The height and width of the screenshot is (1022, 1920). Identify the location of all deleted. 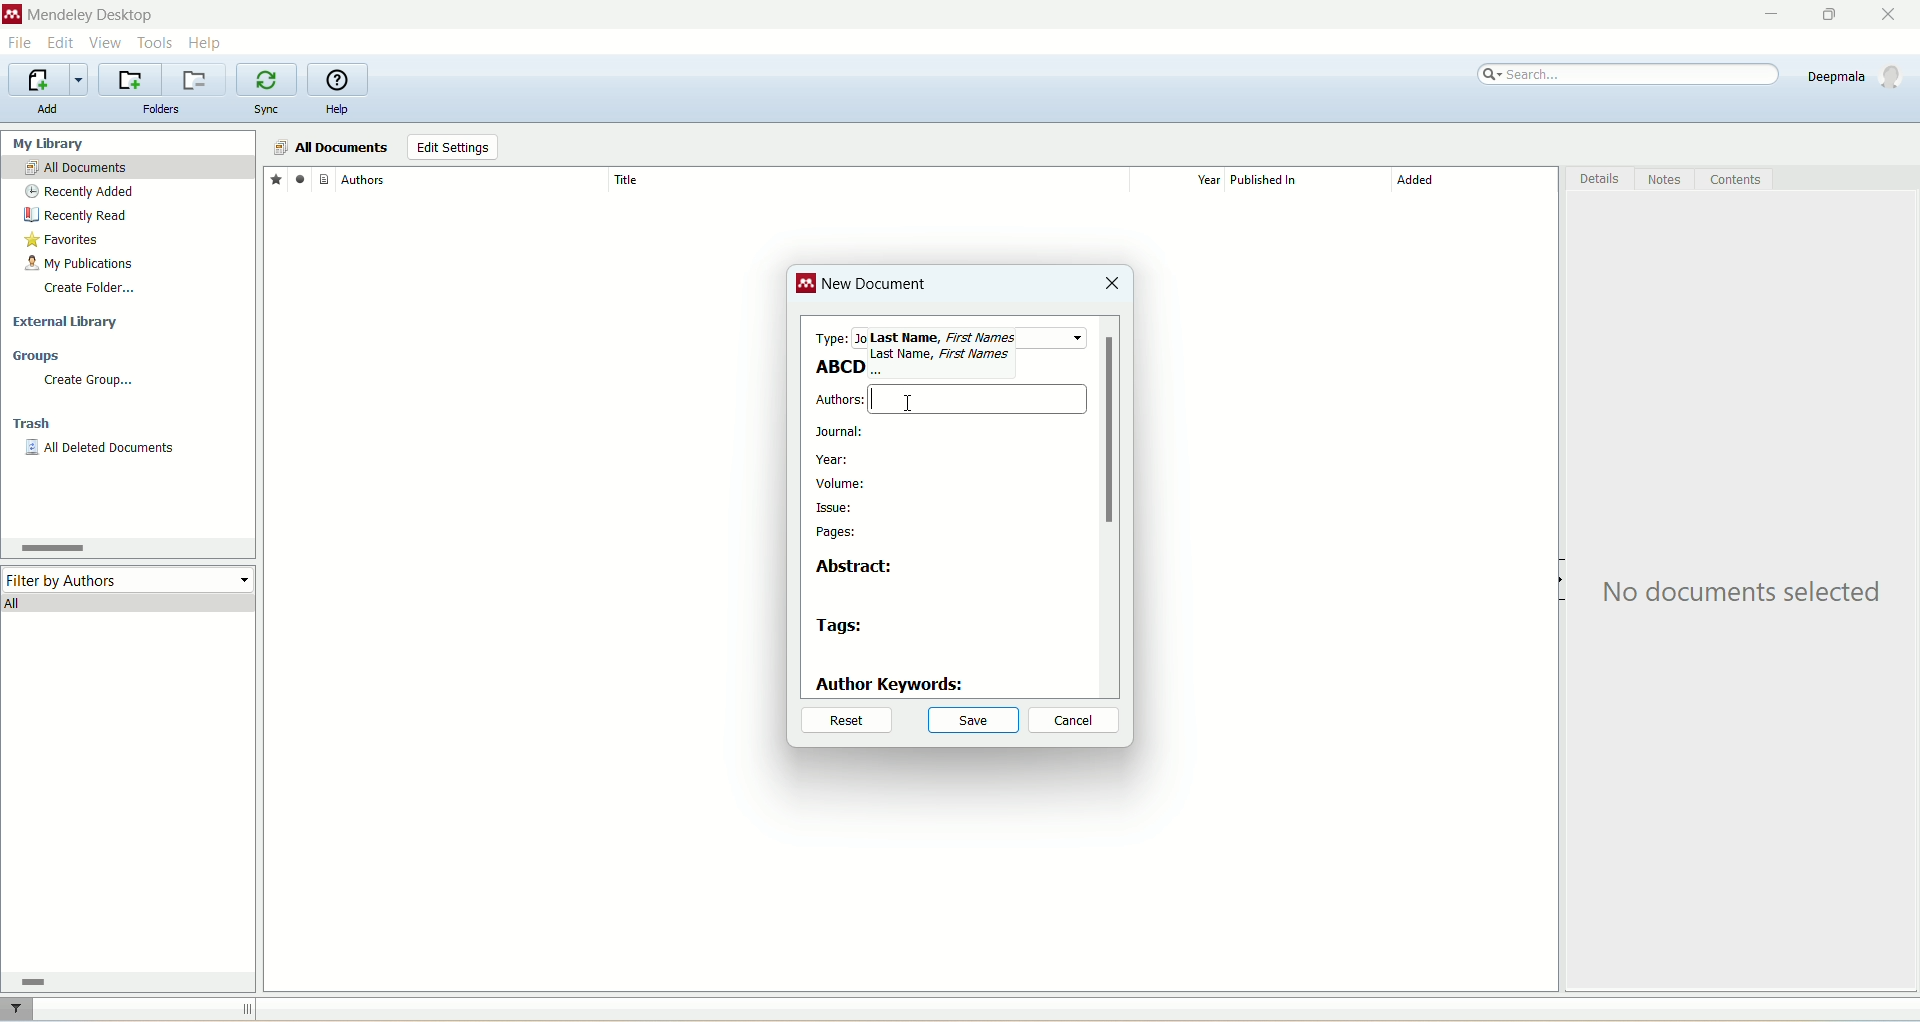
(101, 450).